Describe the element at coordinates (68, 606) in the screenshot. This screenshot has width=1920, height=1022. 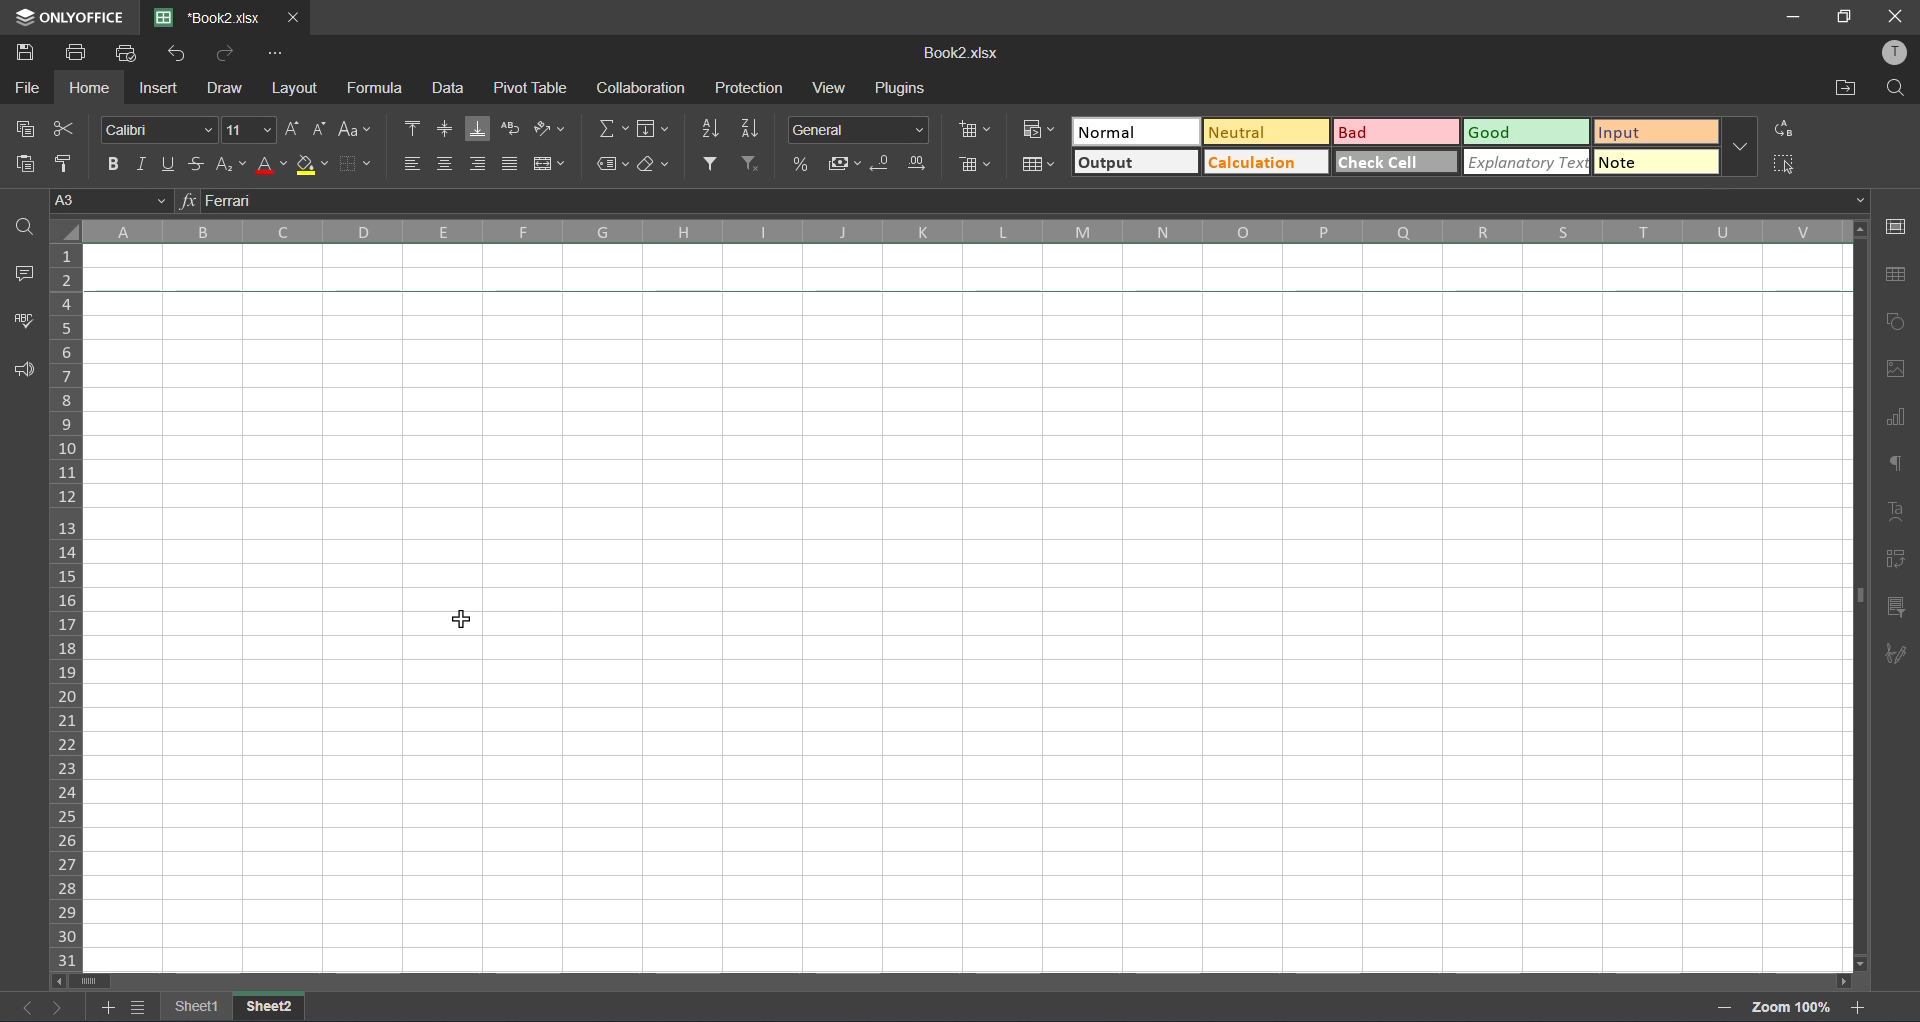
I see `row numbers` at that location.